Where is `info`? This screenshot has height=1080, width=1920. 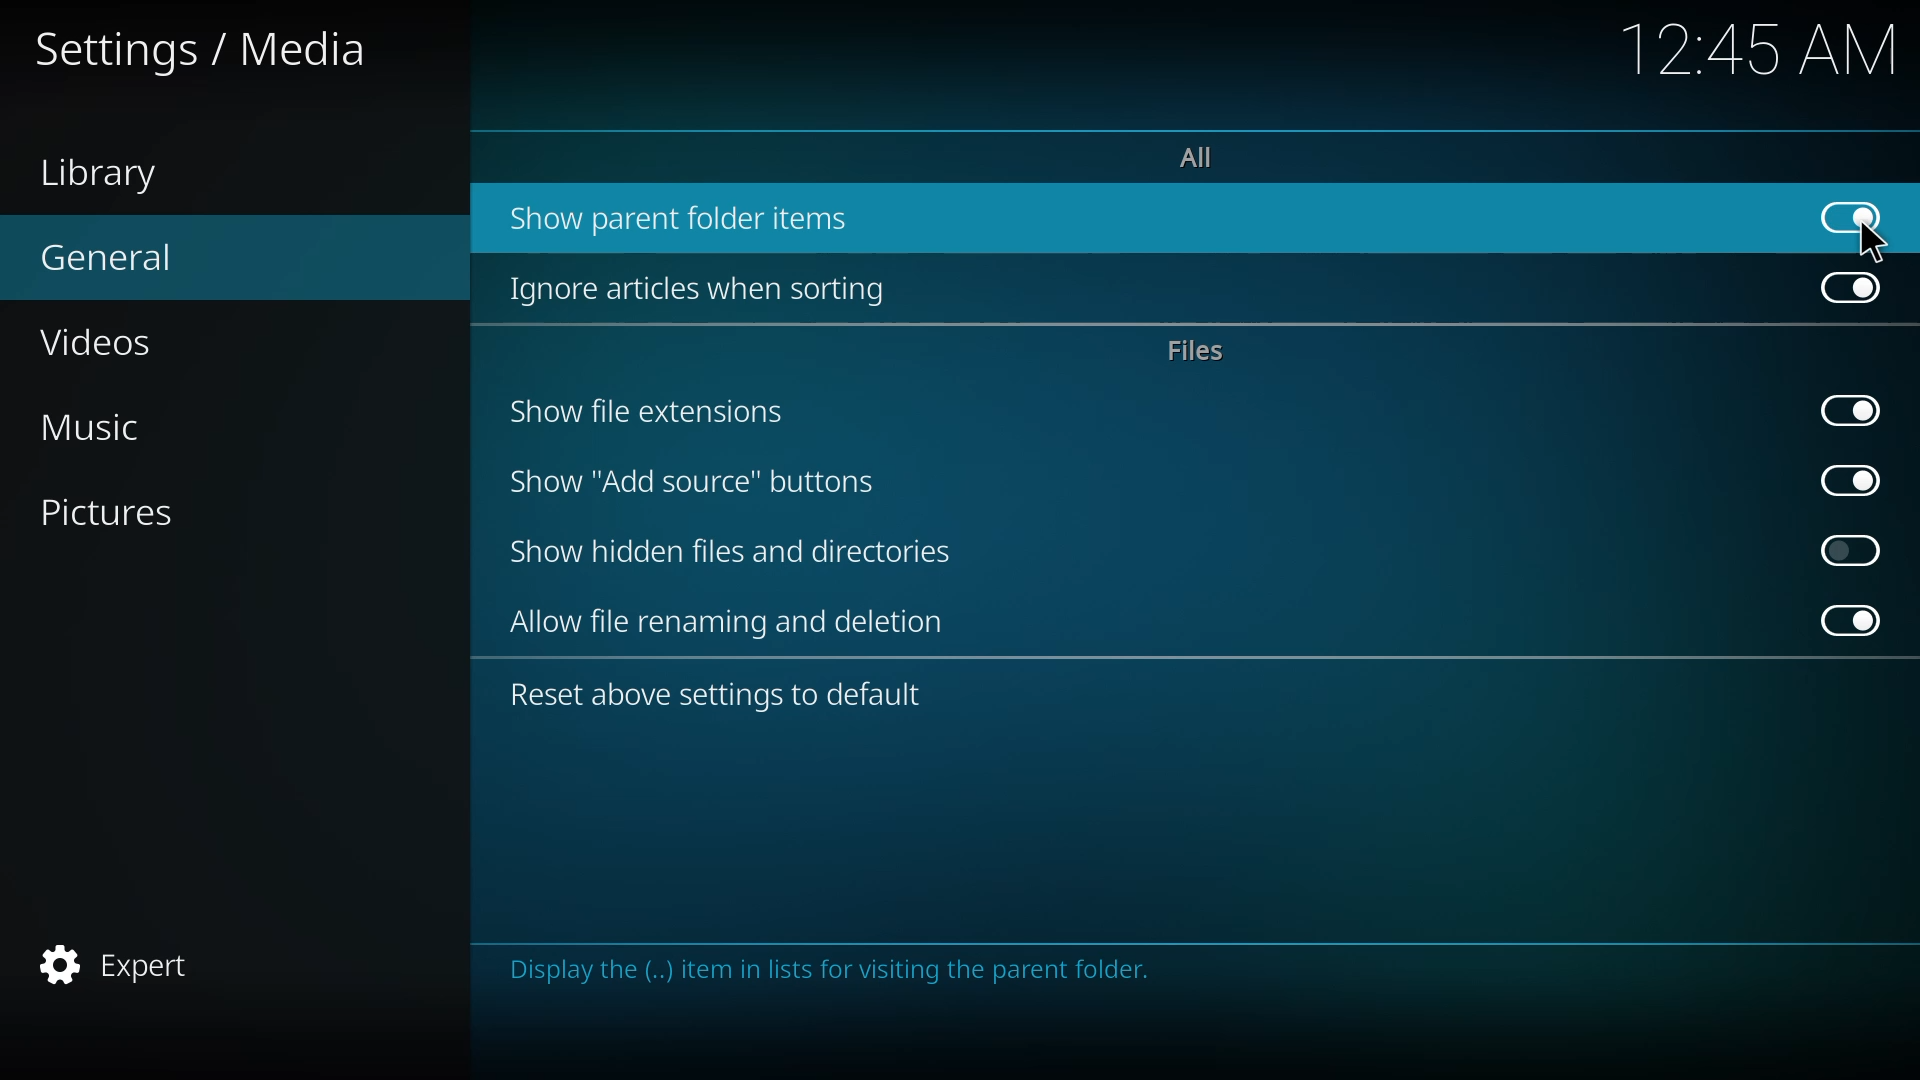 info is located at coordinates (846, 970).